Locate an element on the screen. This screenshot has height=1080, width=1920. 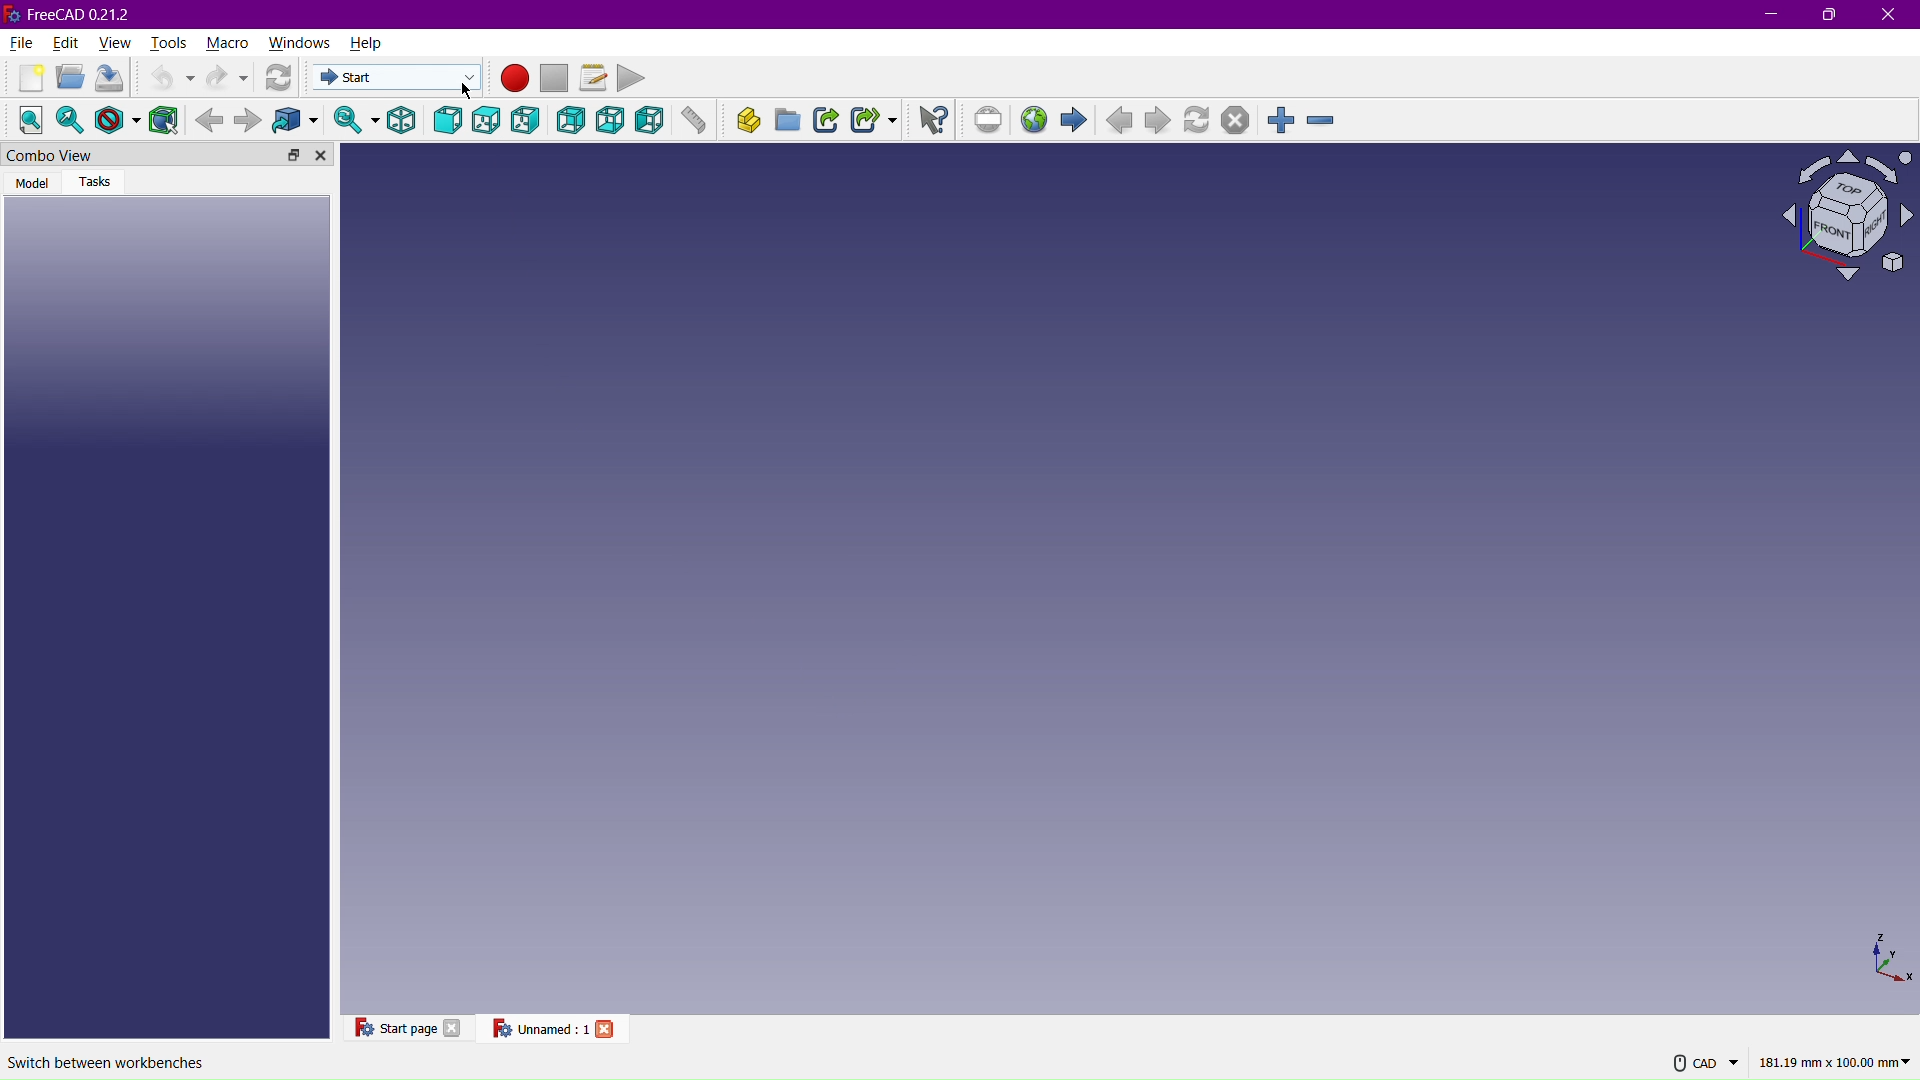
Cursor  is located at coordinates (465, 89).